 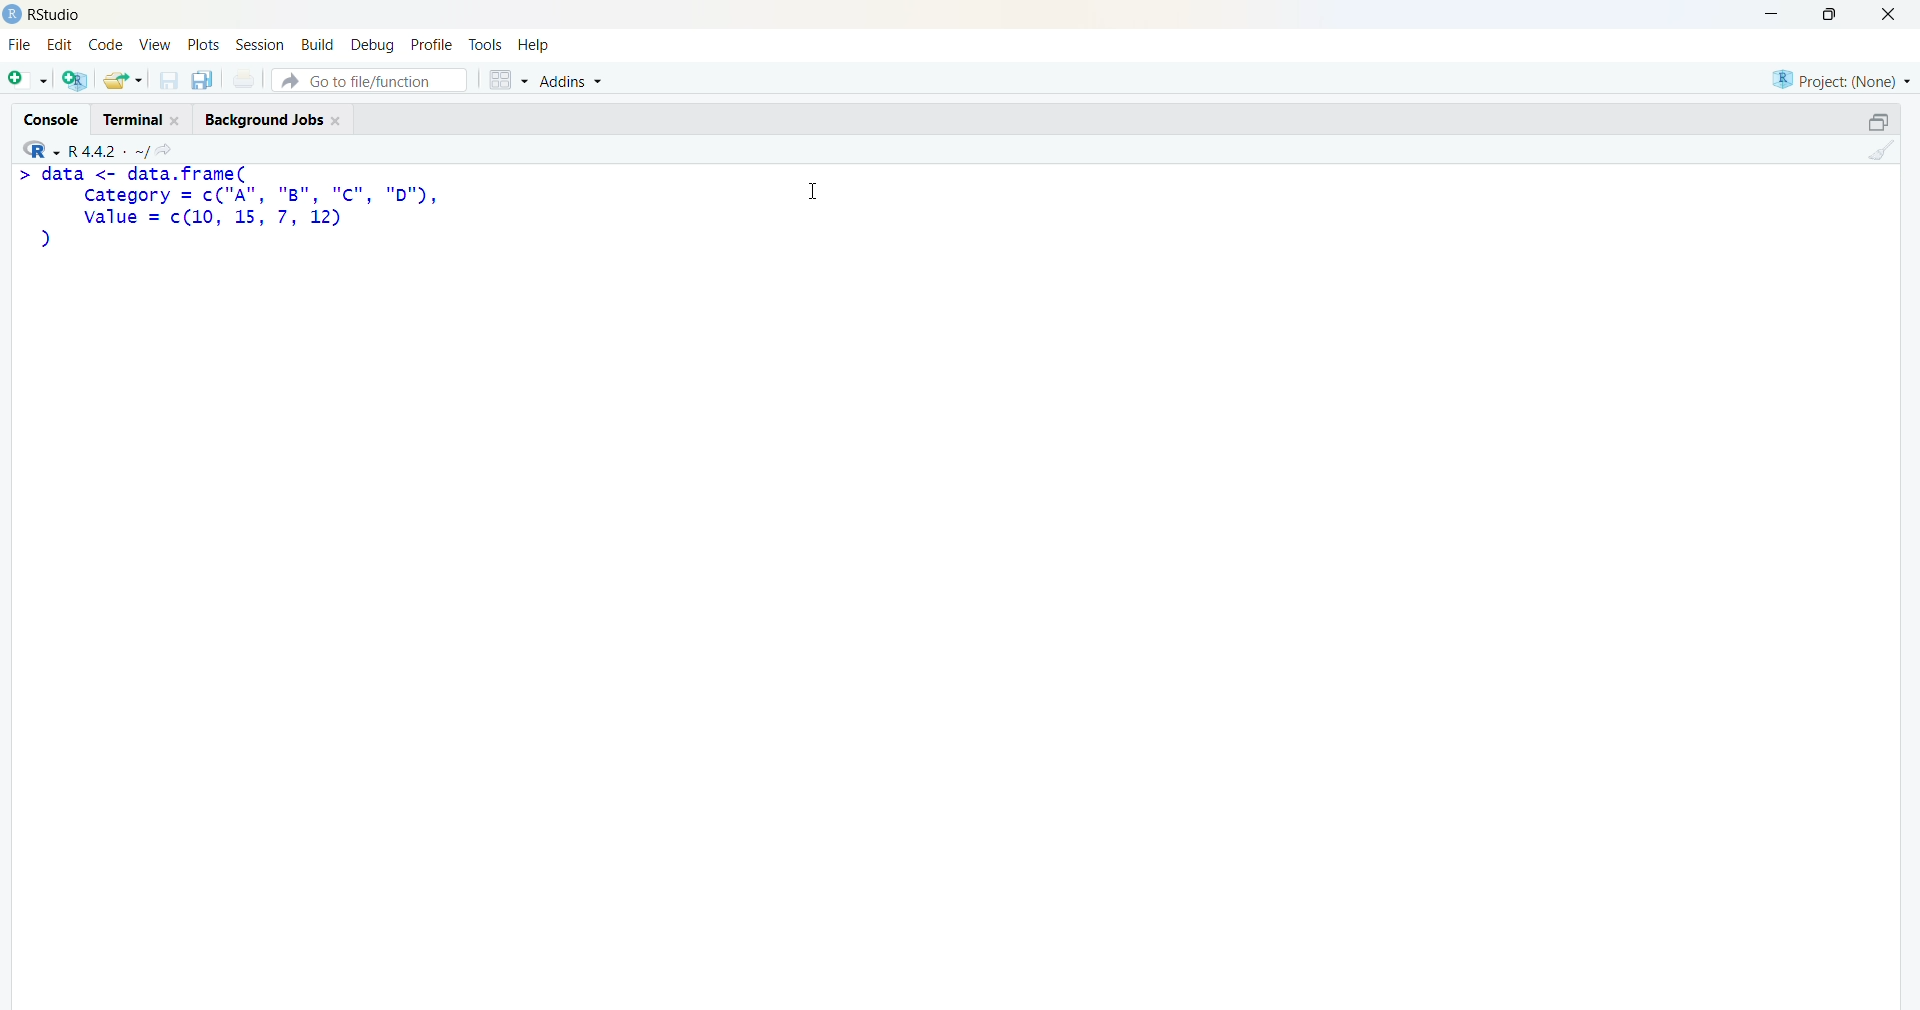 What do you see at coordinates (1885, 14) in the screenshot?
I see `Close` at bounding box center [1885, 14].